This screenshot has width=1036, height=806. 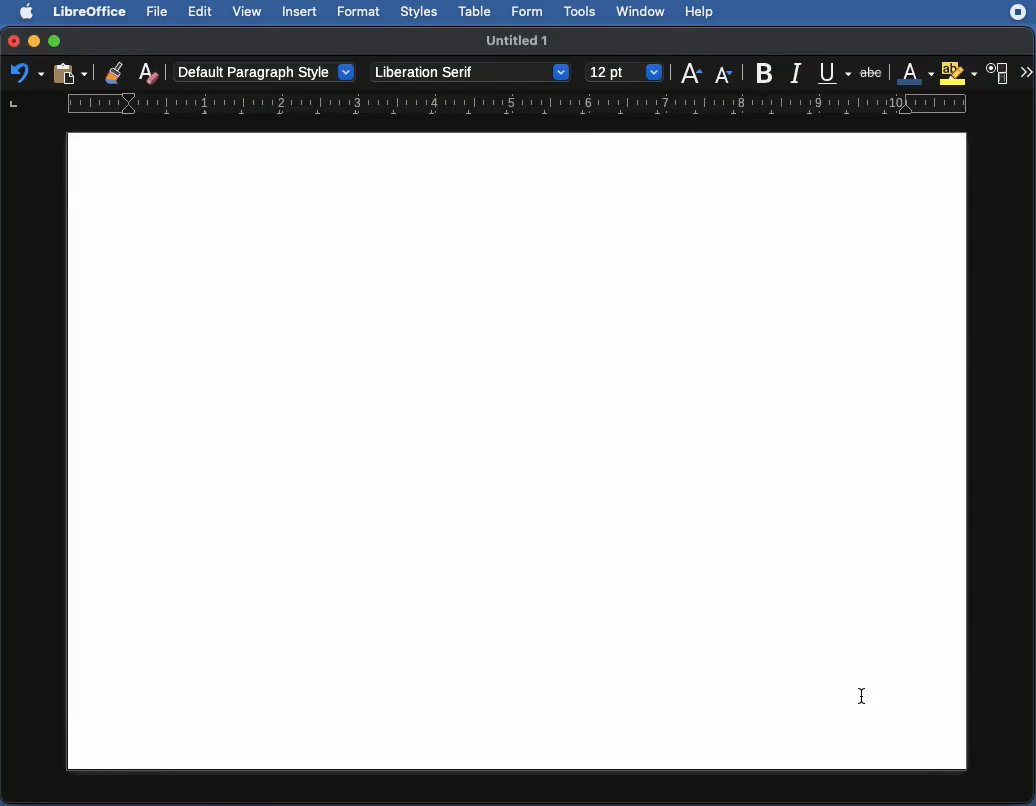 I want to click on ruler, so click(x=529, y=105).